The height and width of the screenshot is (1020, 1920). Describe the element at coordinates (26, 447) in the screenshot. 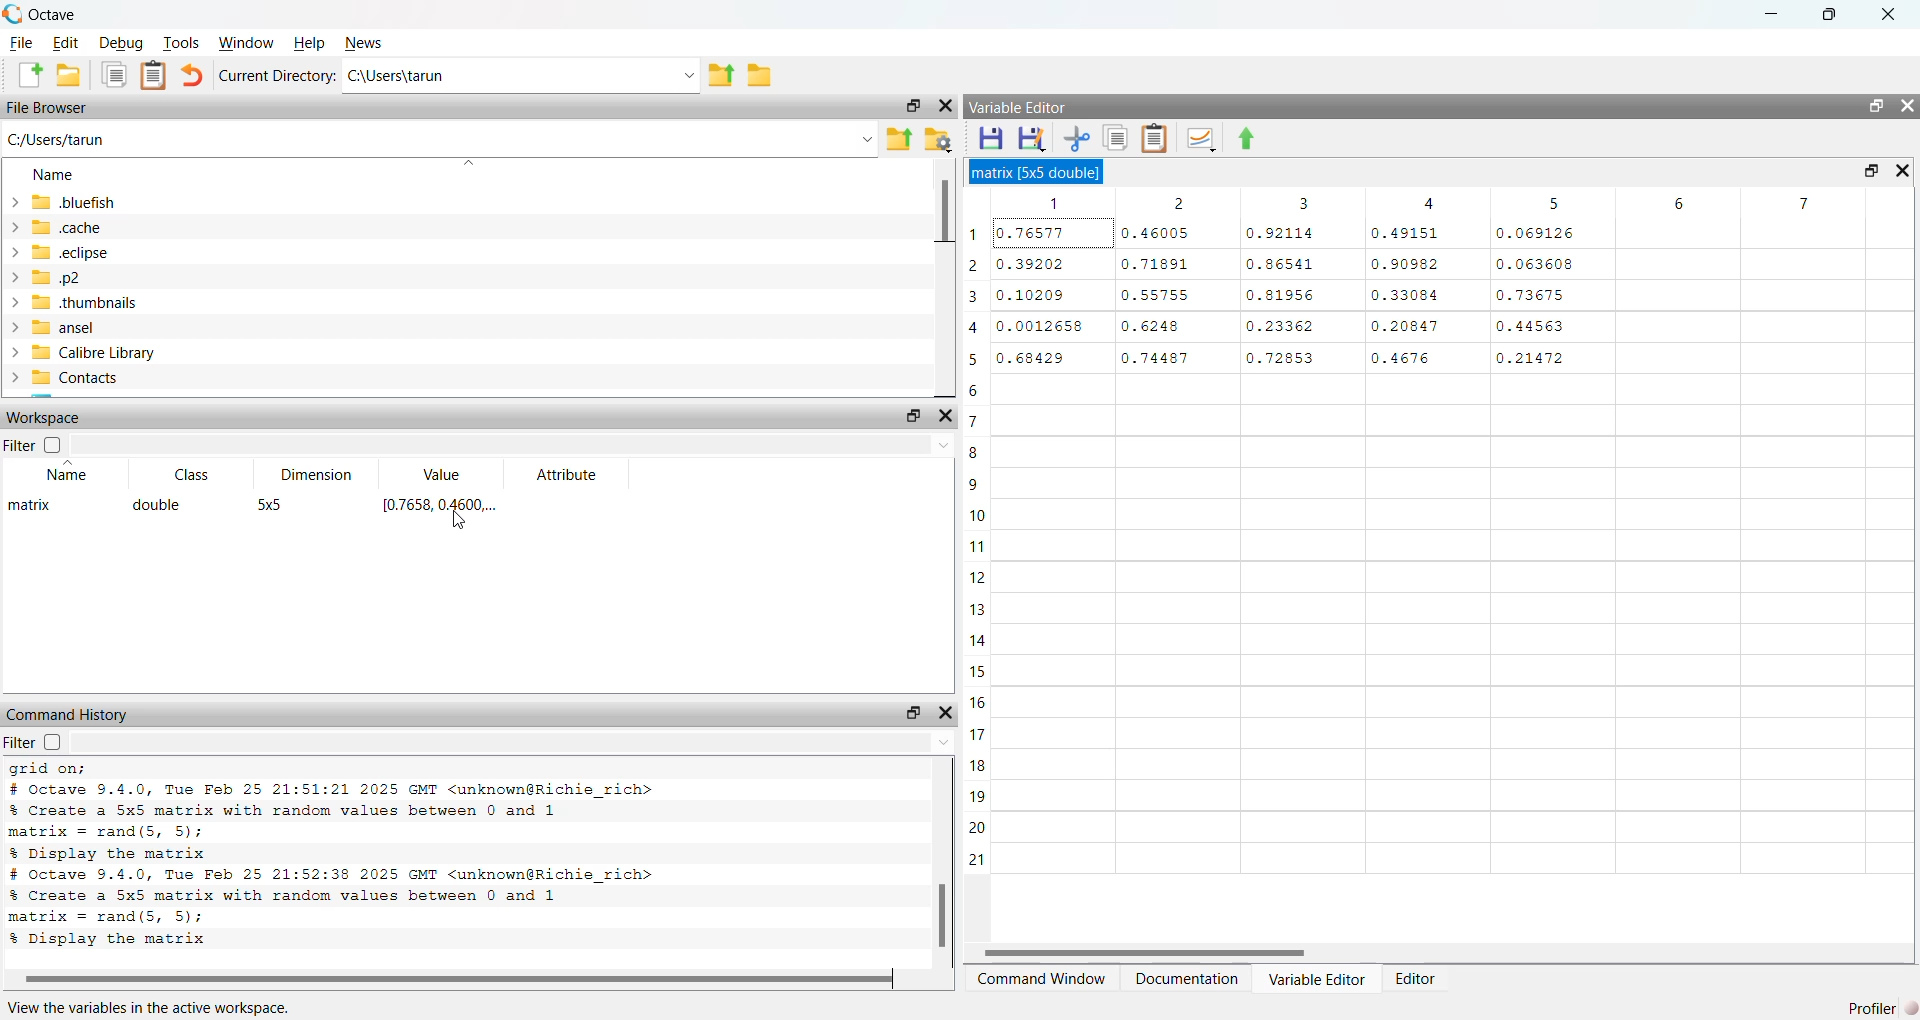

I see `Filter |` at that location.